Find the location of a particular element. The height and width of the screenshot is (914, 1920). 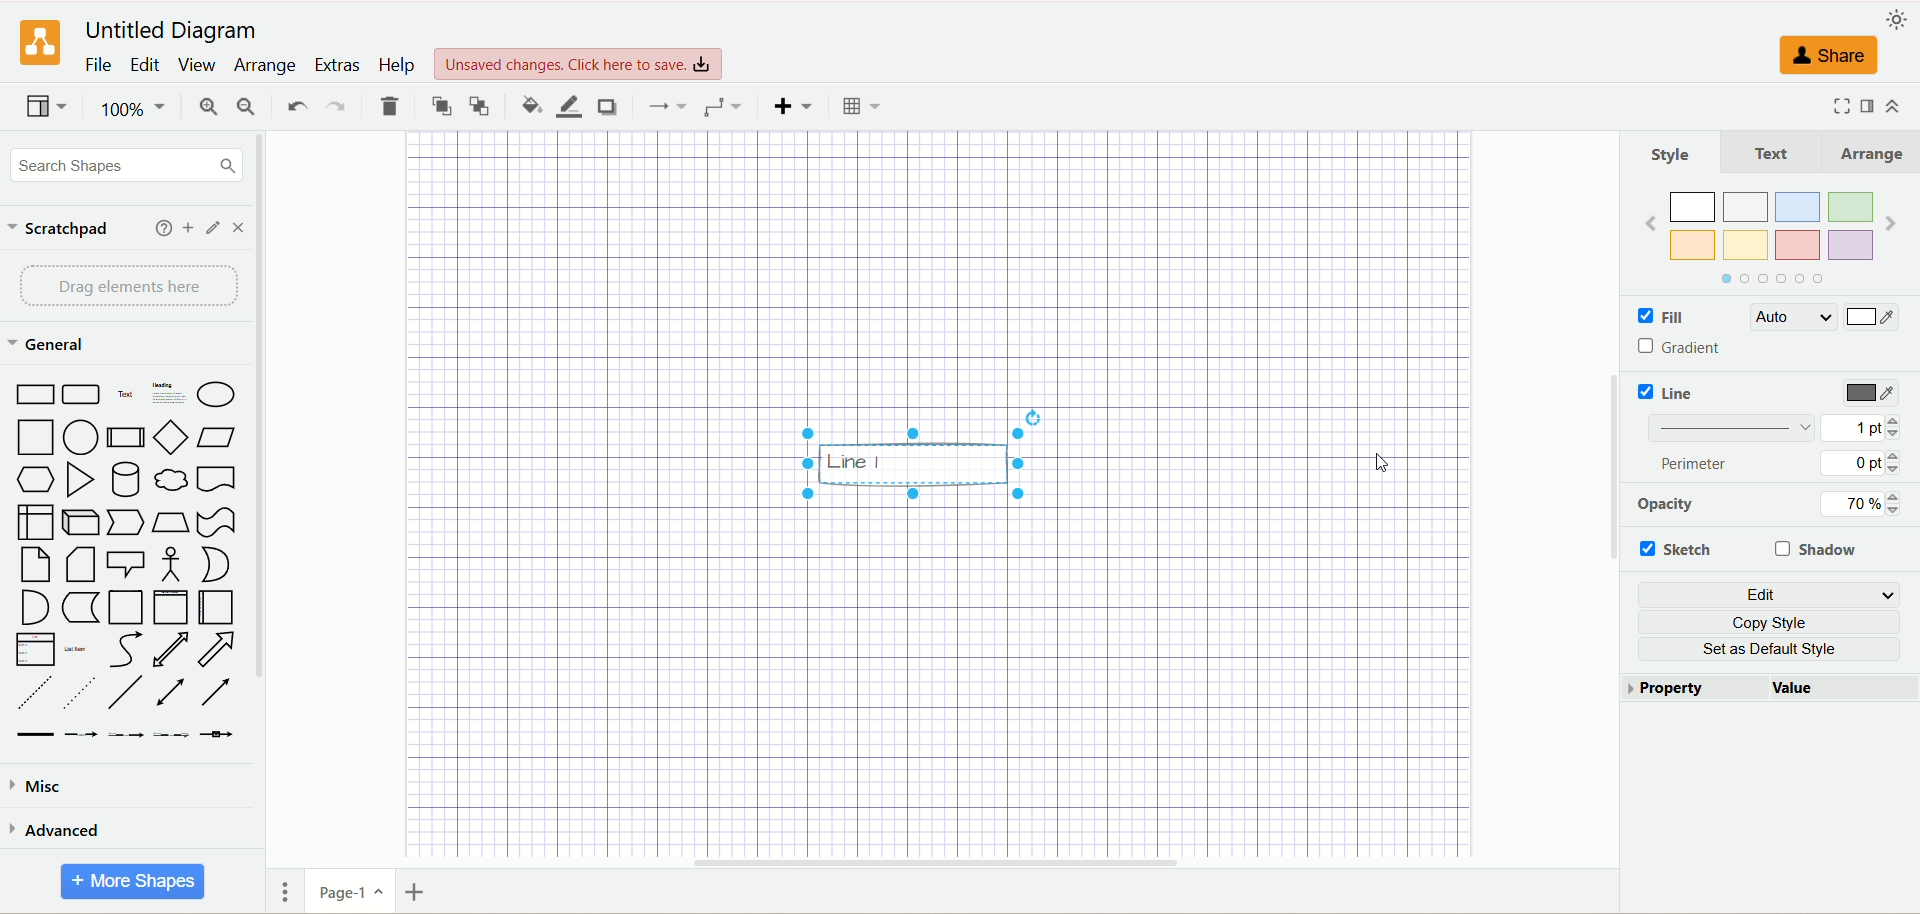

 is located at coordinates (913, 456).